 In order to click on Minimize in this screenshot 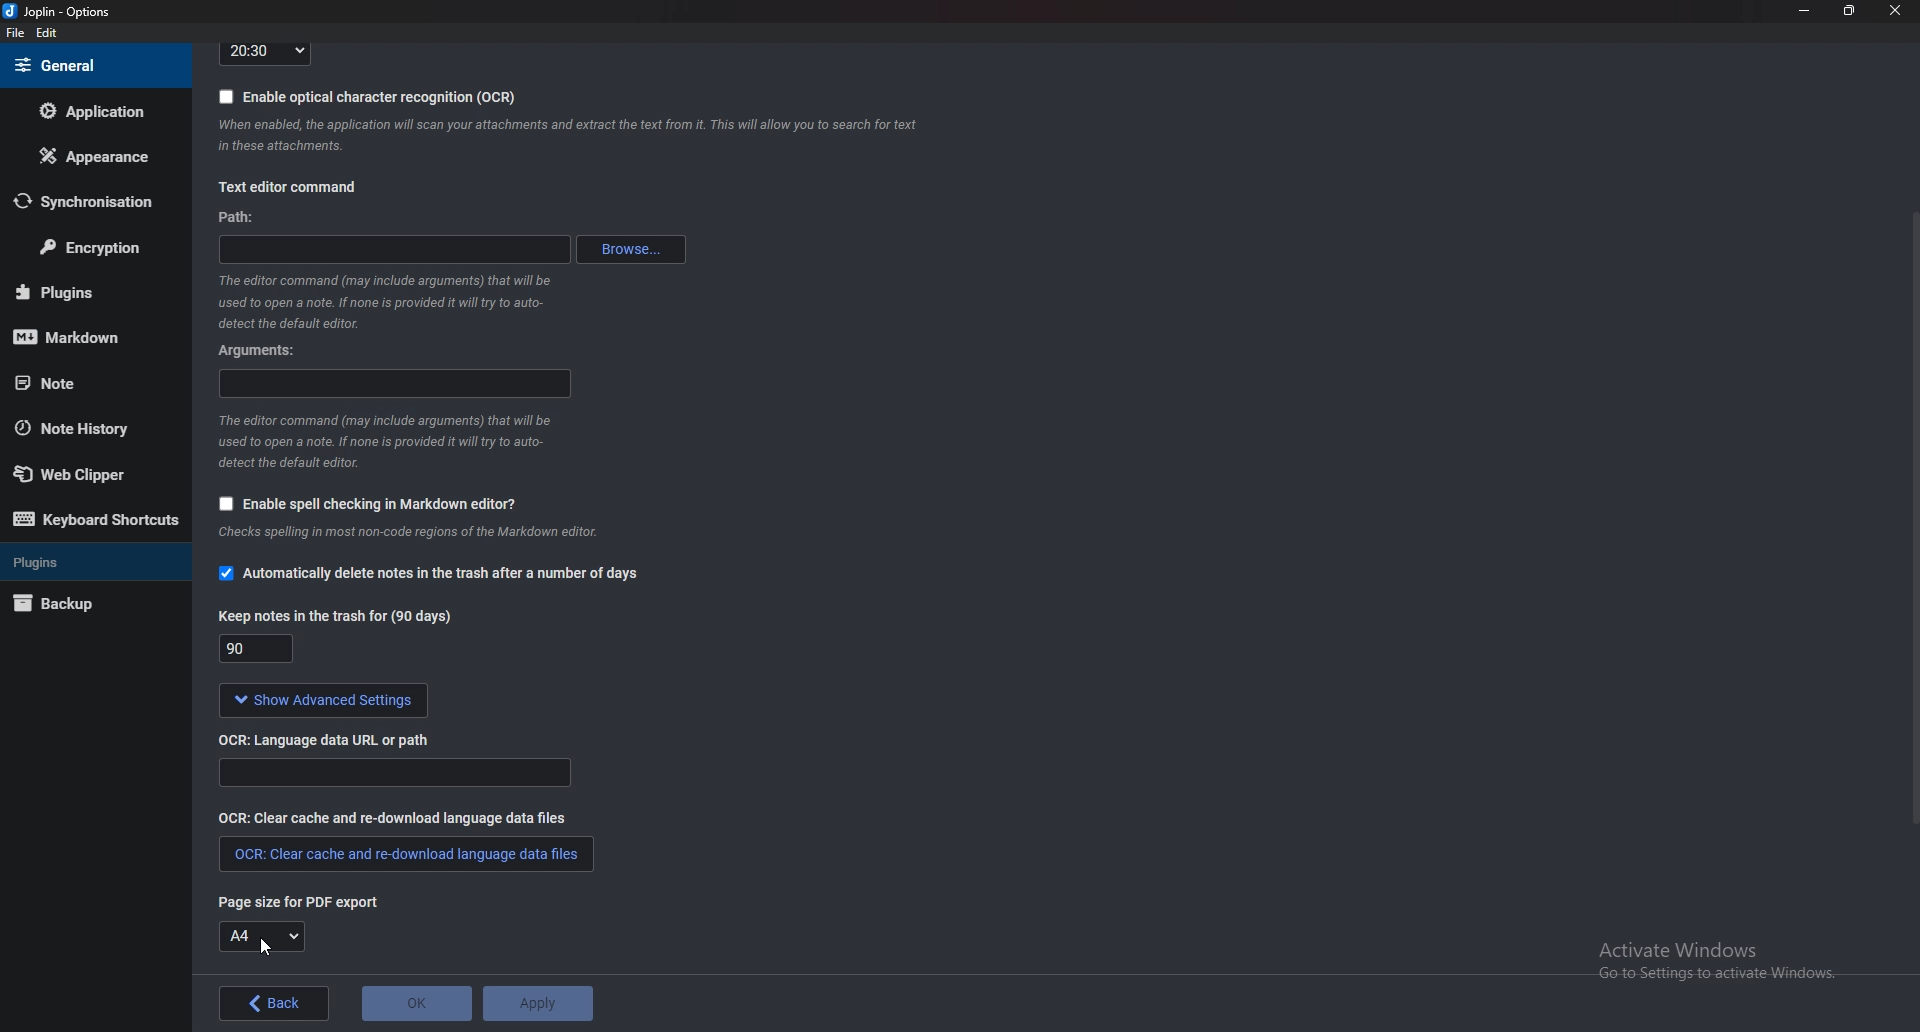, I will do `click(1807, 10)`.